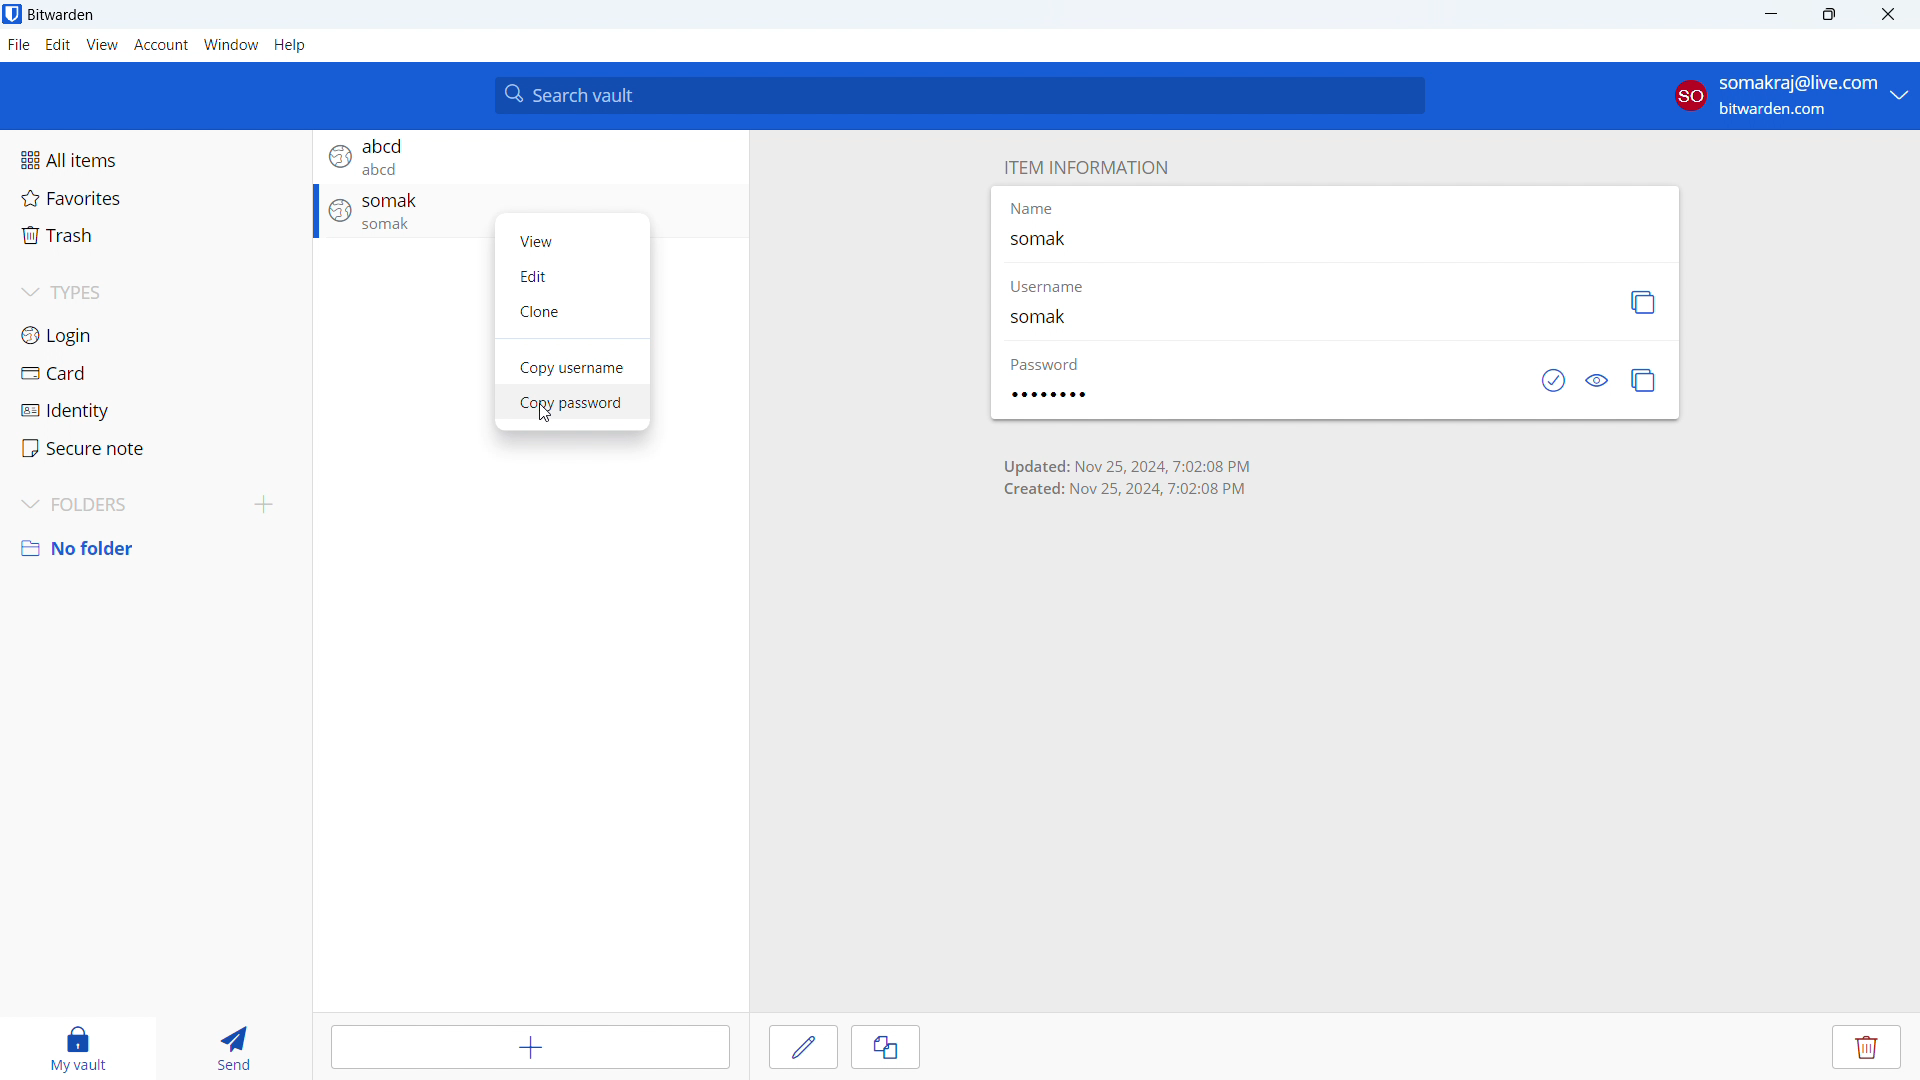  Describe the element at coordinates (77, 1048) in the screenshot. I see `my vault` at that location.